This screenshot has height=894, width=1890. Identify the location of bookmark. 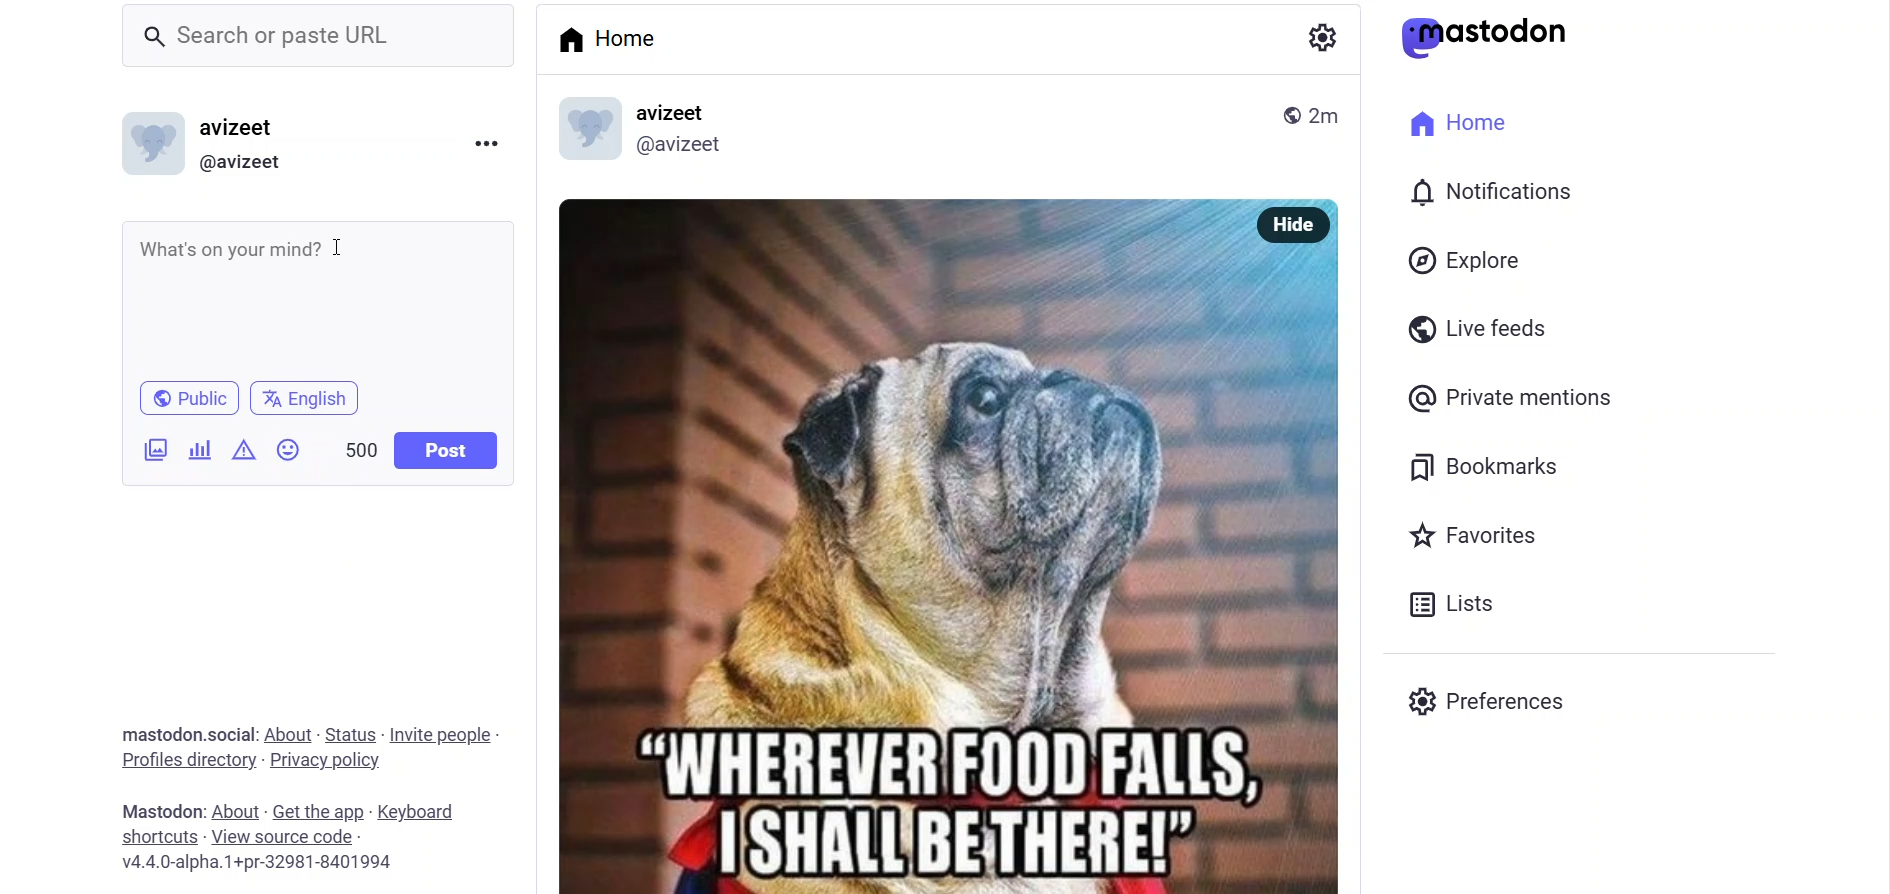
(1471, 466).